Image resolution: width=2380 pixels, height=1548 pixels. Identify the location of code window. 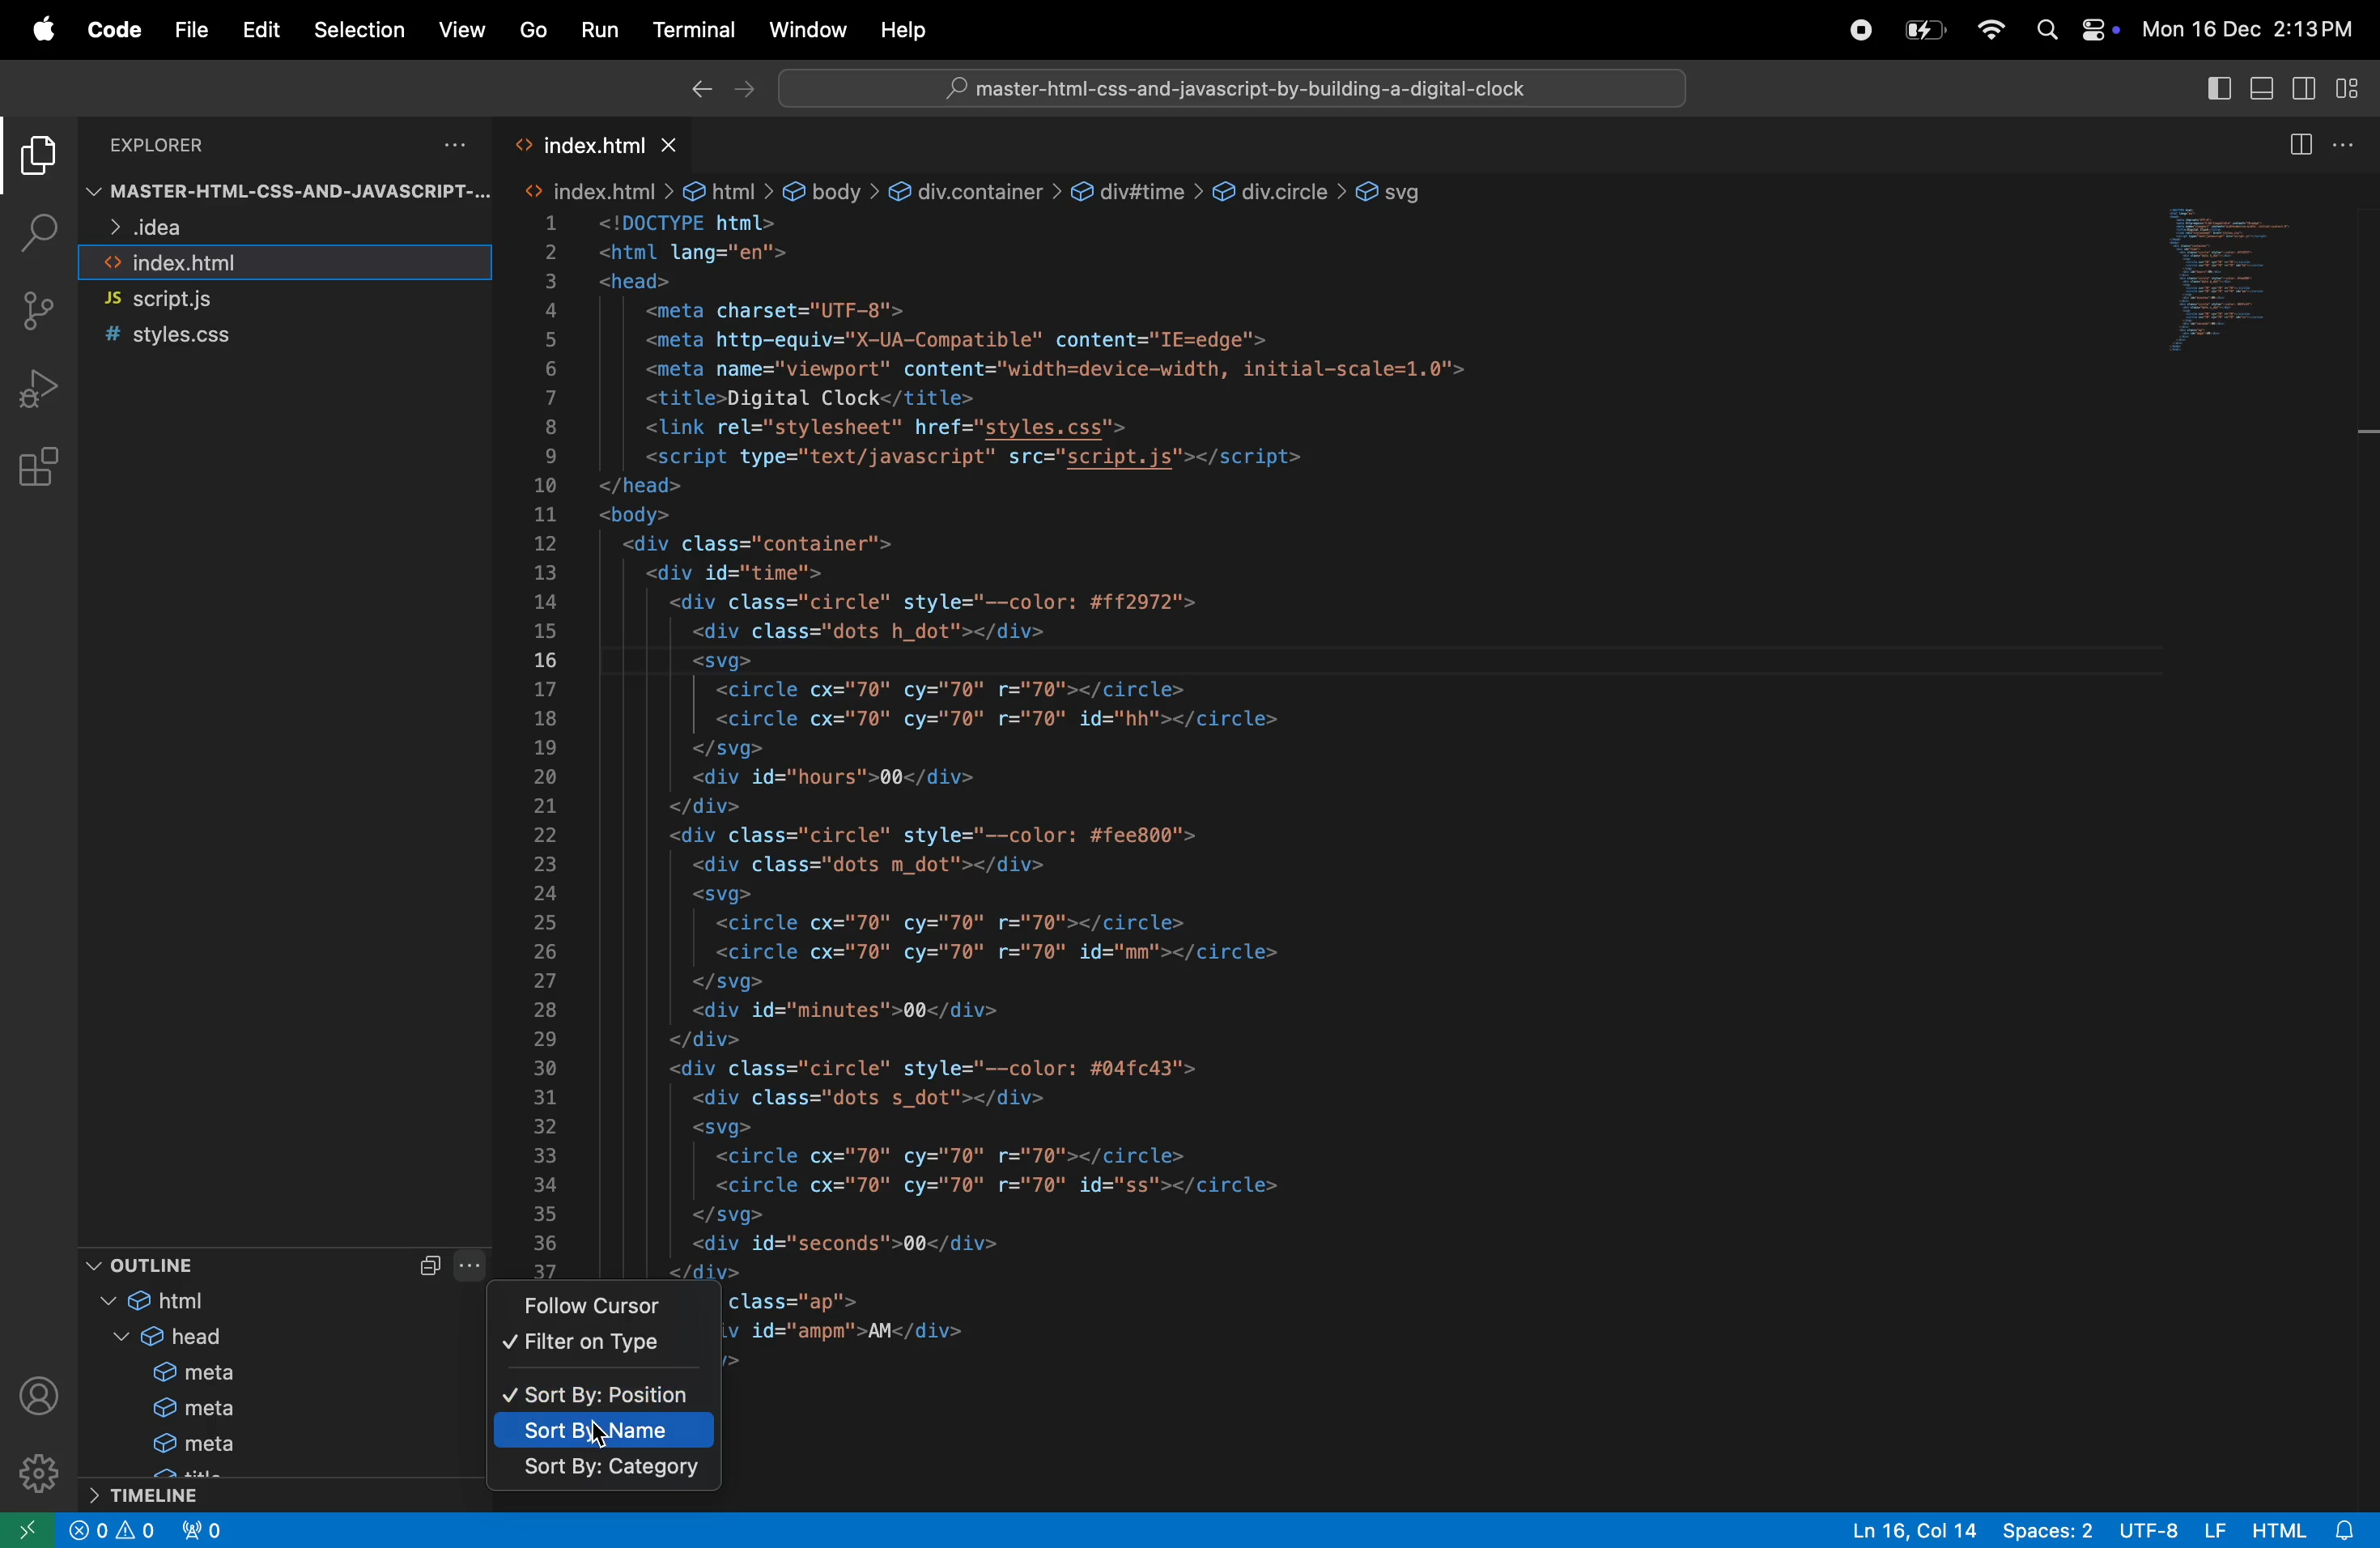
(2251, 271).